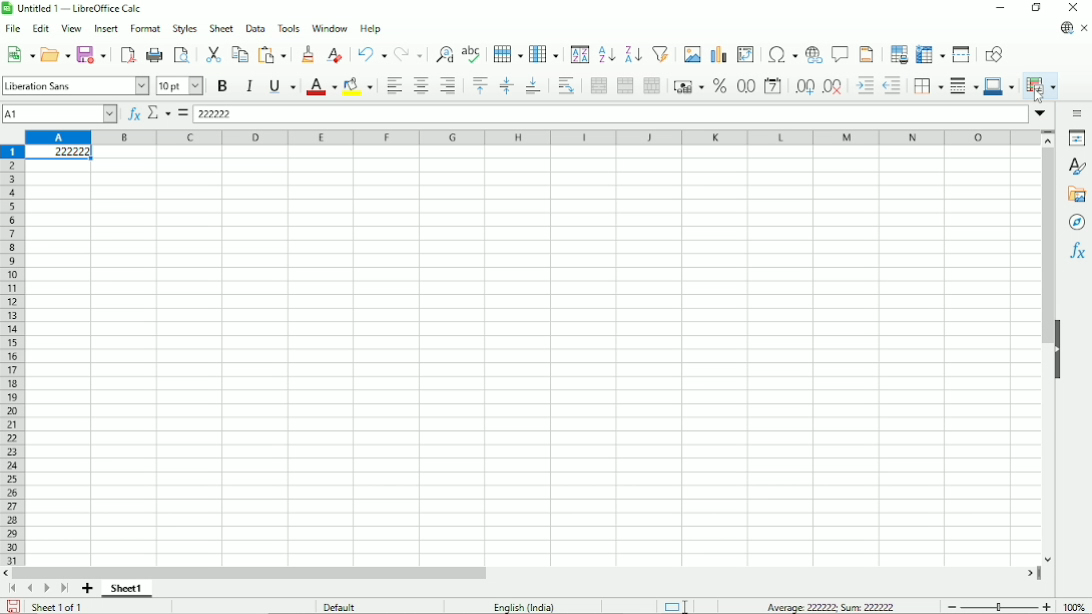 This screenshot has width=1092, height=614. Describe the element at coordinates (928, 85) in the screenshot. I see `Borders` at that location.